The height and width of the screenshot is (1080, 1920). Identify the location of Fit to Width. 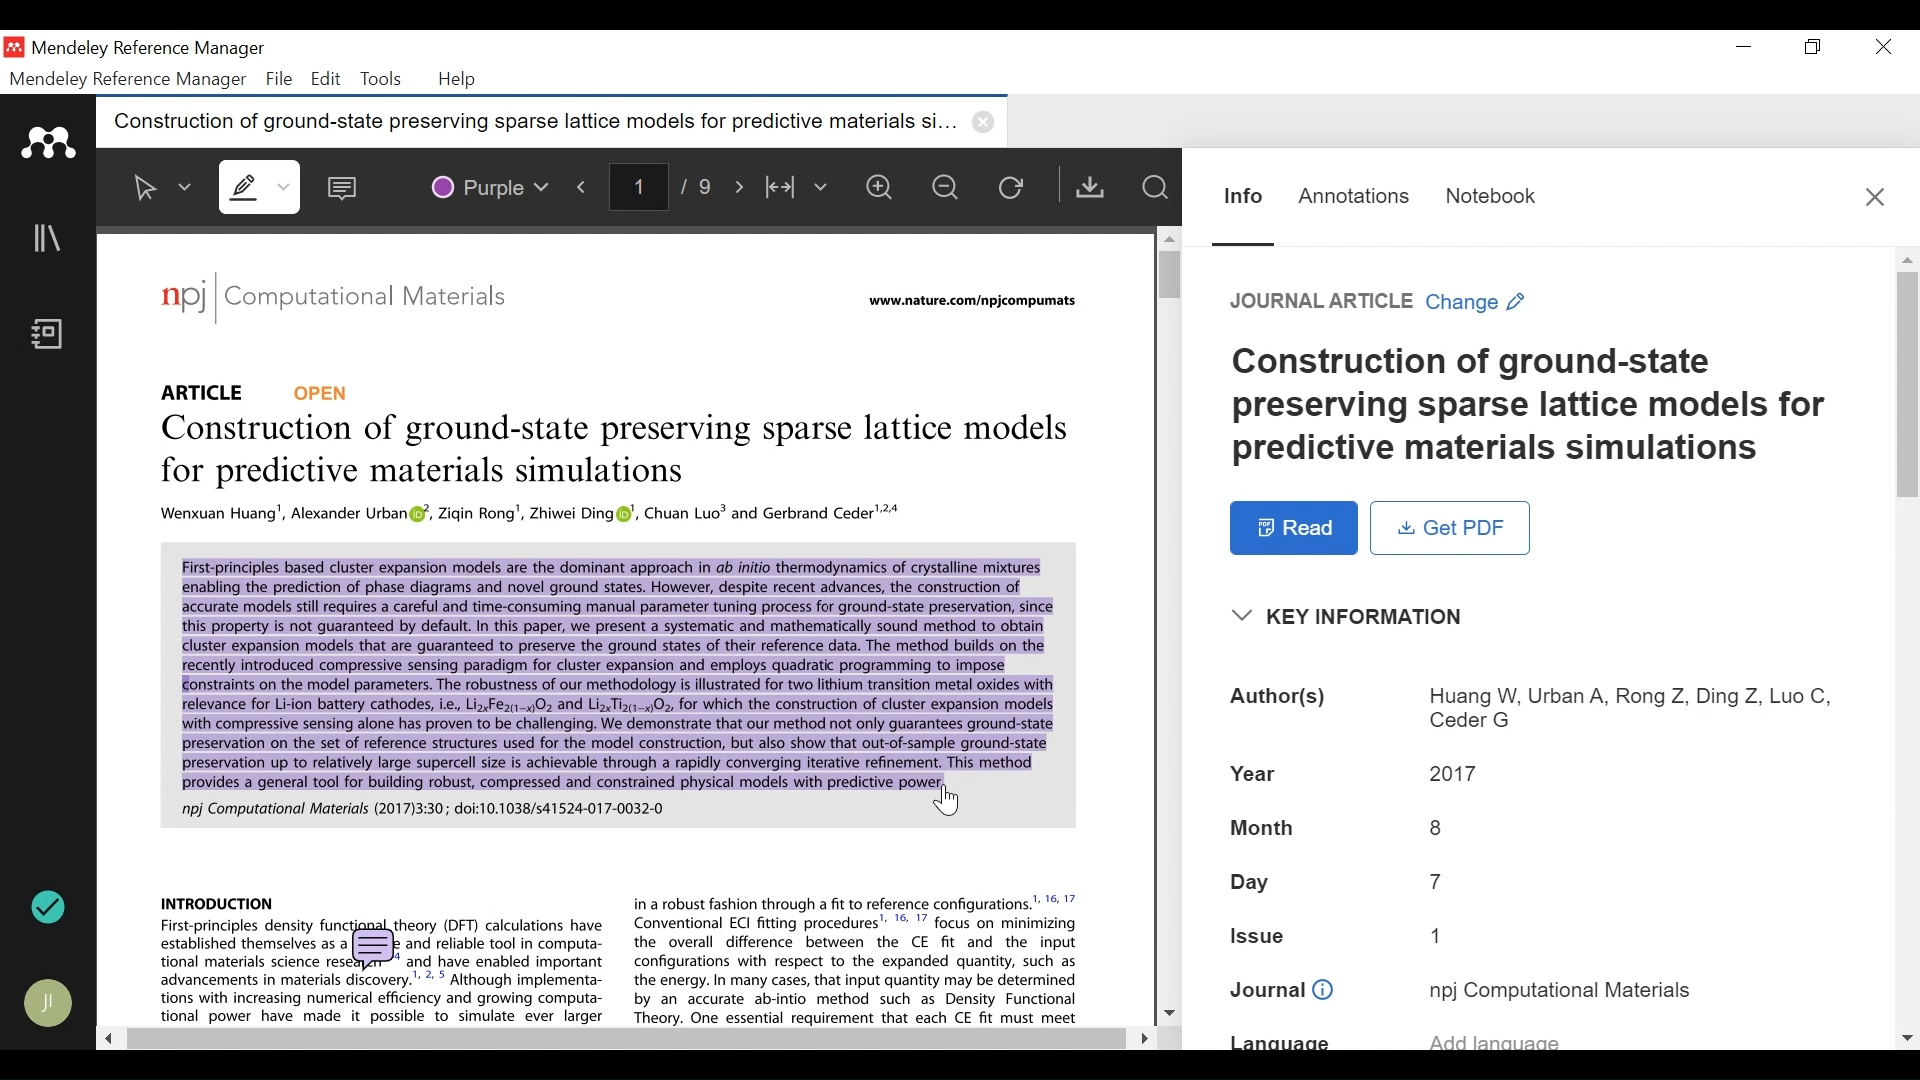
(799, 186).